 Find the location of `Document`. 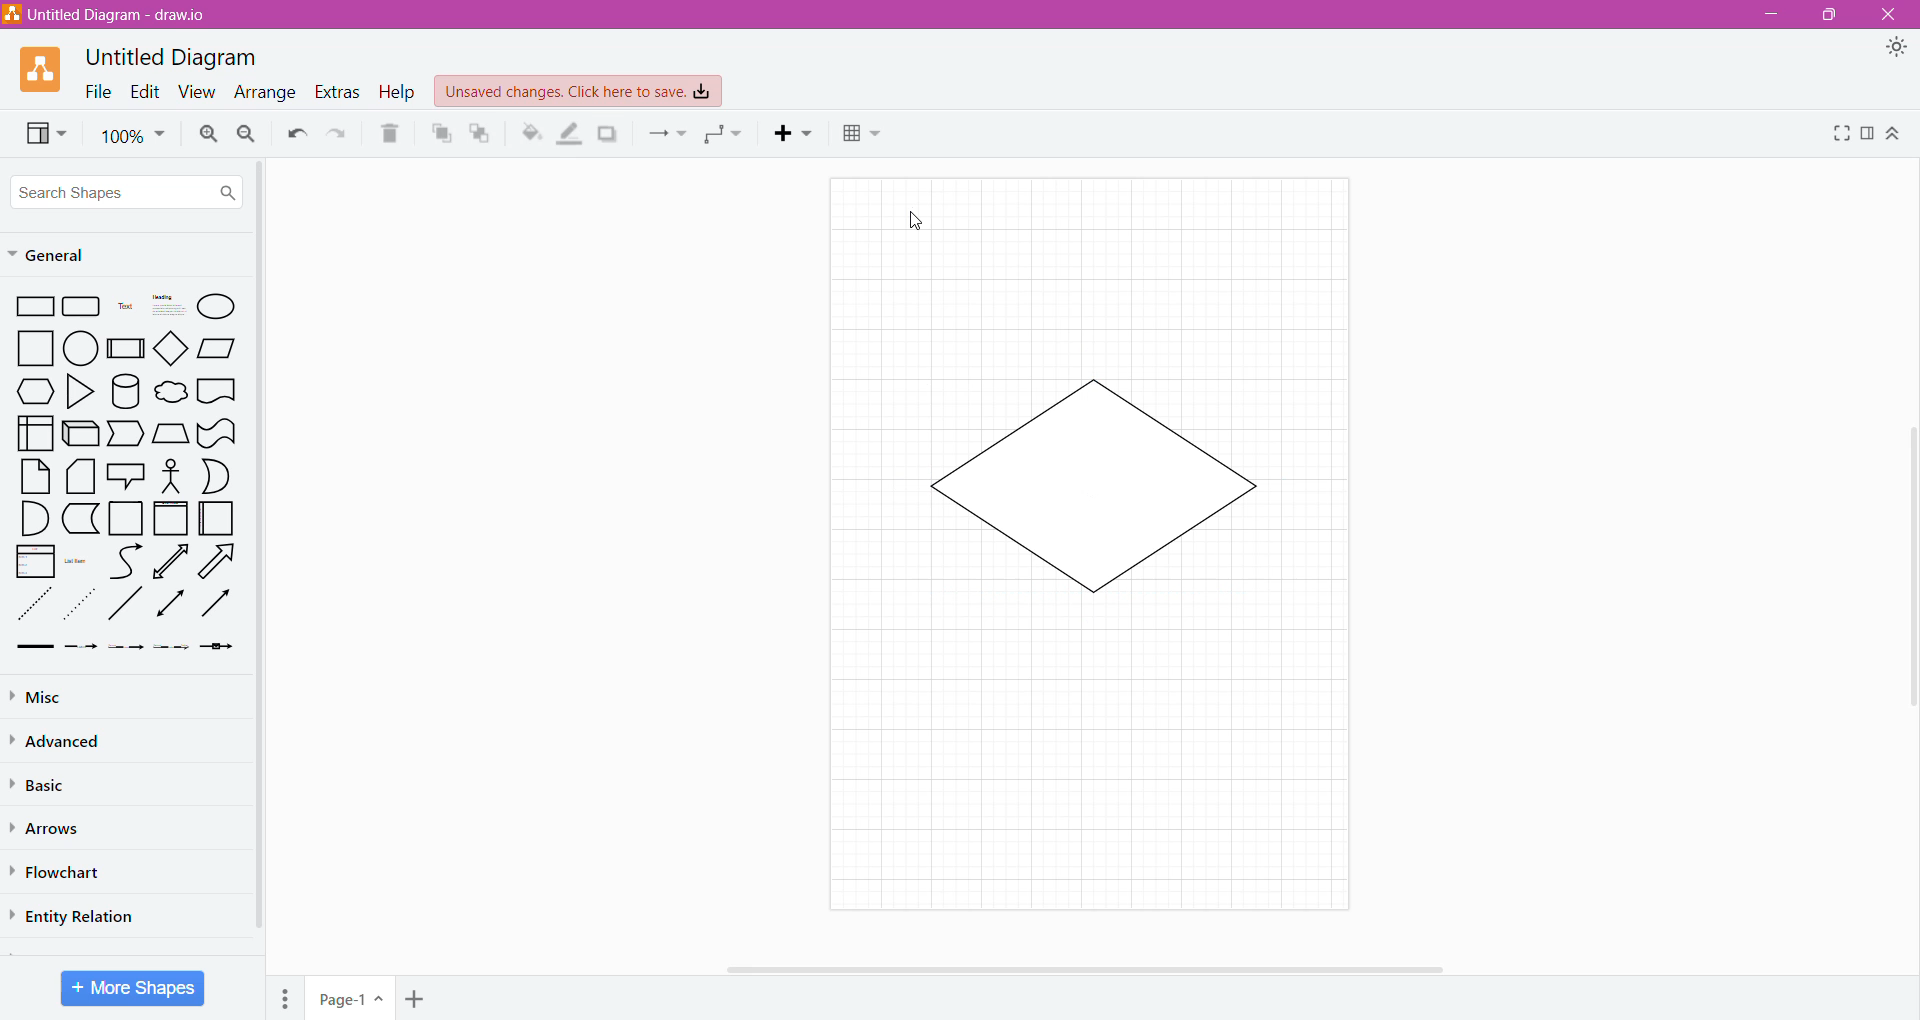

Document is located at coordinates (217, 393).